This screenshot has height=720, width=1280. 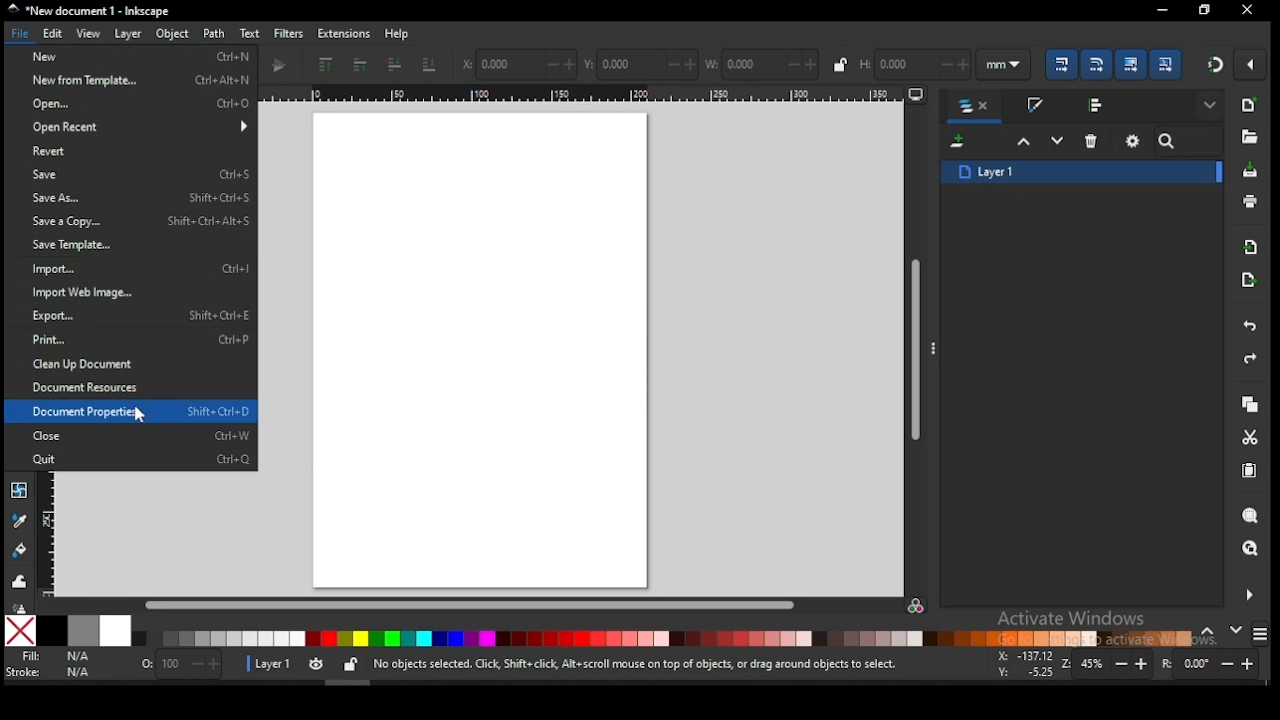 I want to click on open, so click(x=1248, y=137).